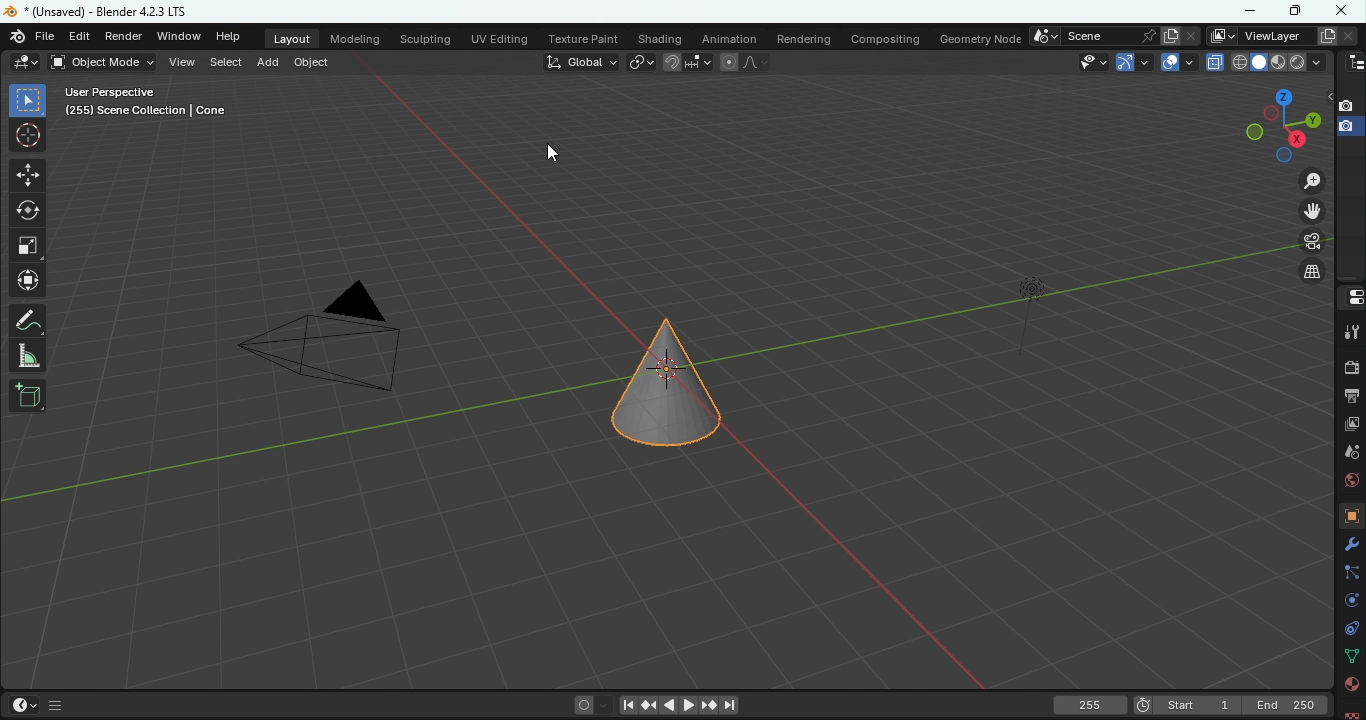  What do you see at coordinates (1324, 34) in the screenshot?
I see `Add view layer` at bounding box center [1324, 34].